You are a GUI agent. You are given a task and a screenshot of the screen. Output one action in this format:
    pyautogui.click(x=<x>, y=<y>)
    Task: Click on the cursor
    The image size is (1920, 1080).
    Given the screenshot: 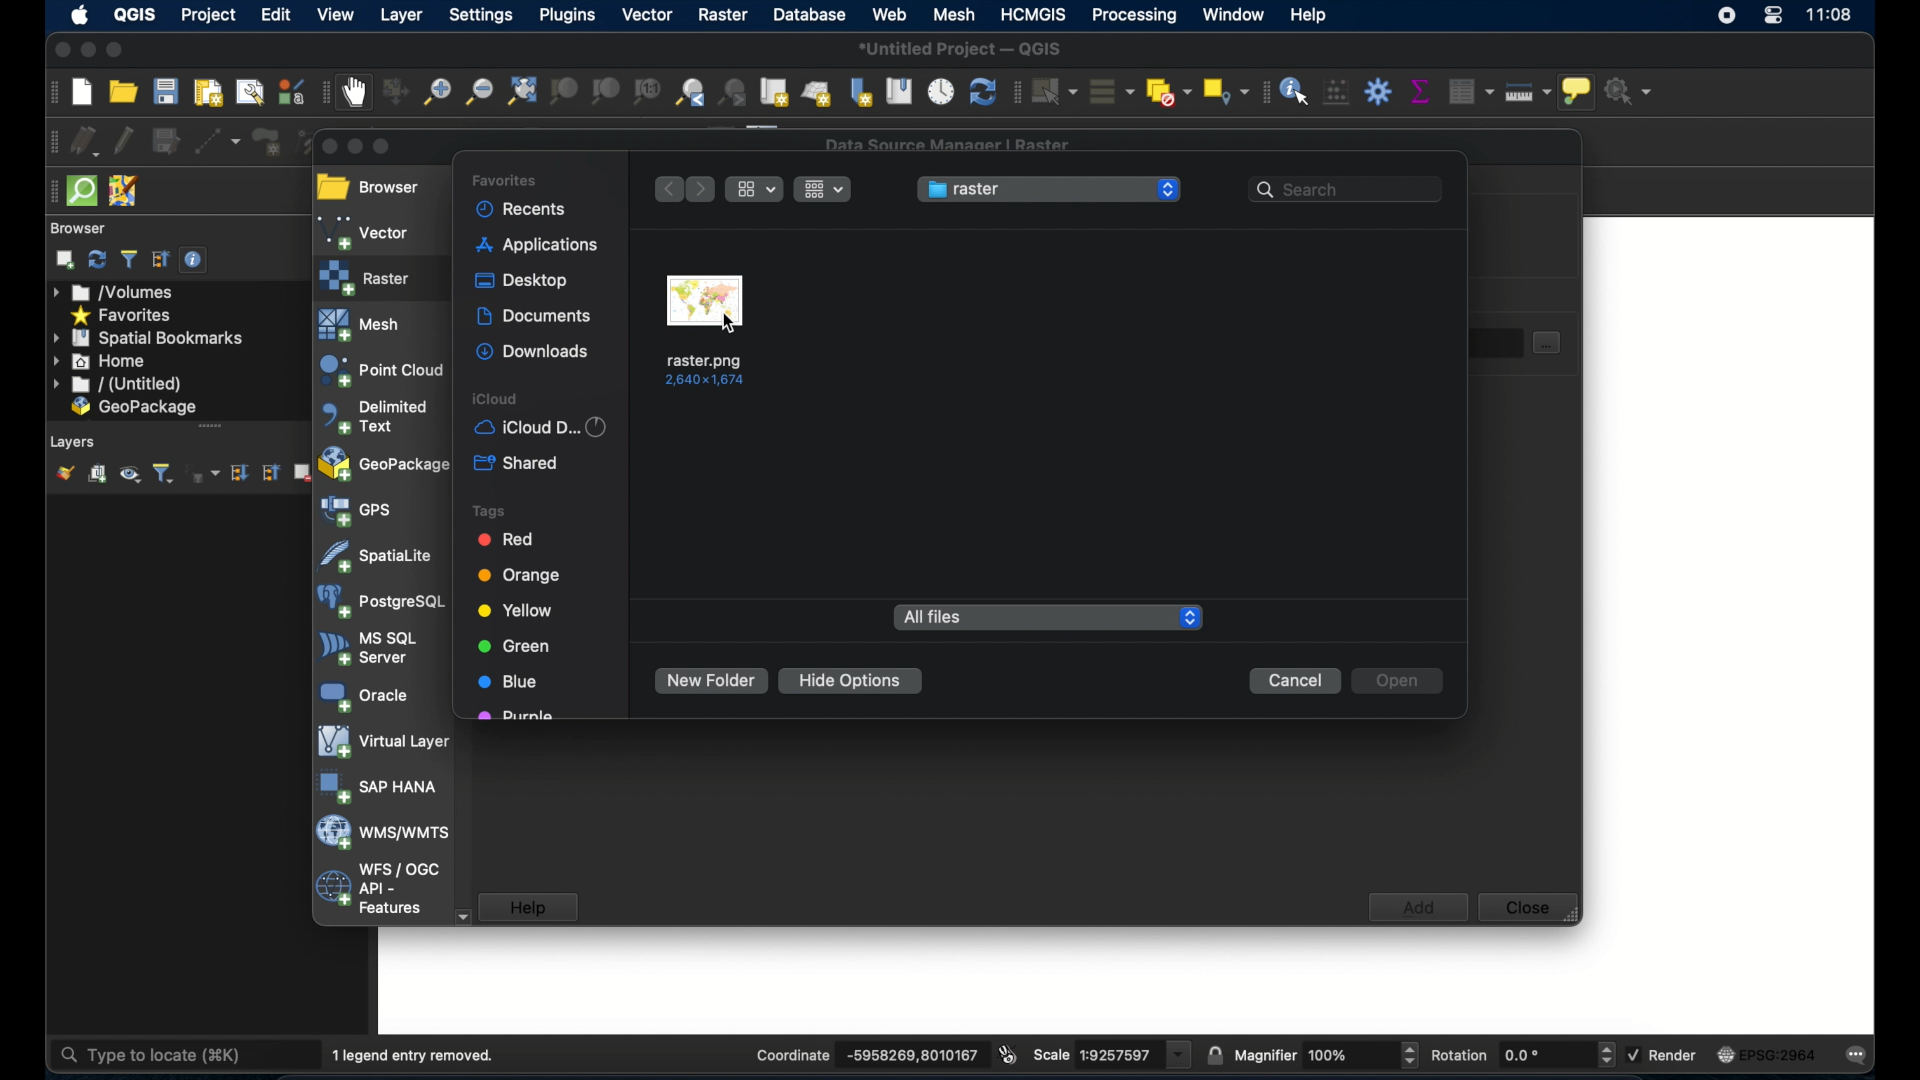 What is the action you would take?
    pyautogui.click(x=734, y=325)
    